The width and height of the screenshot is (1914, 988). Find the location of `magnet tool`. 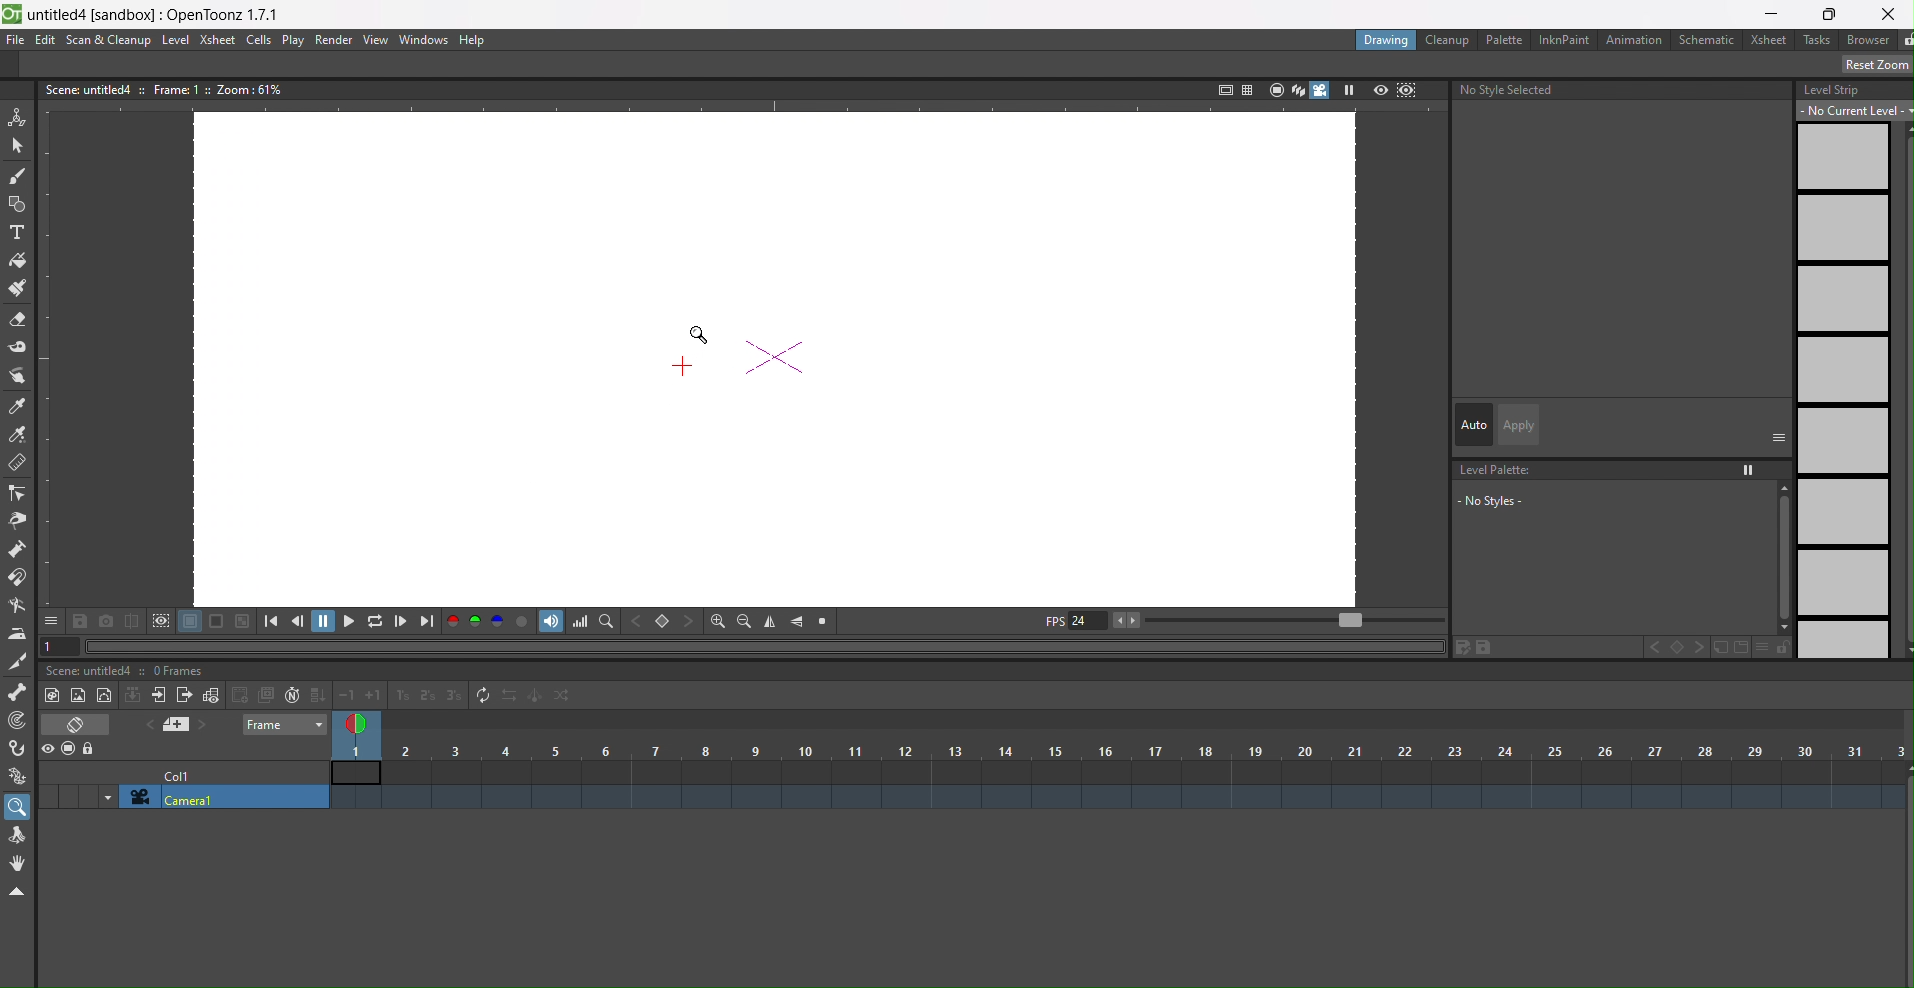

magnet tool is located at coordinates (19, 579).